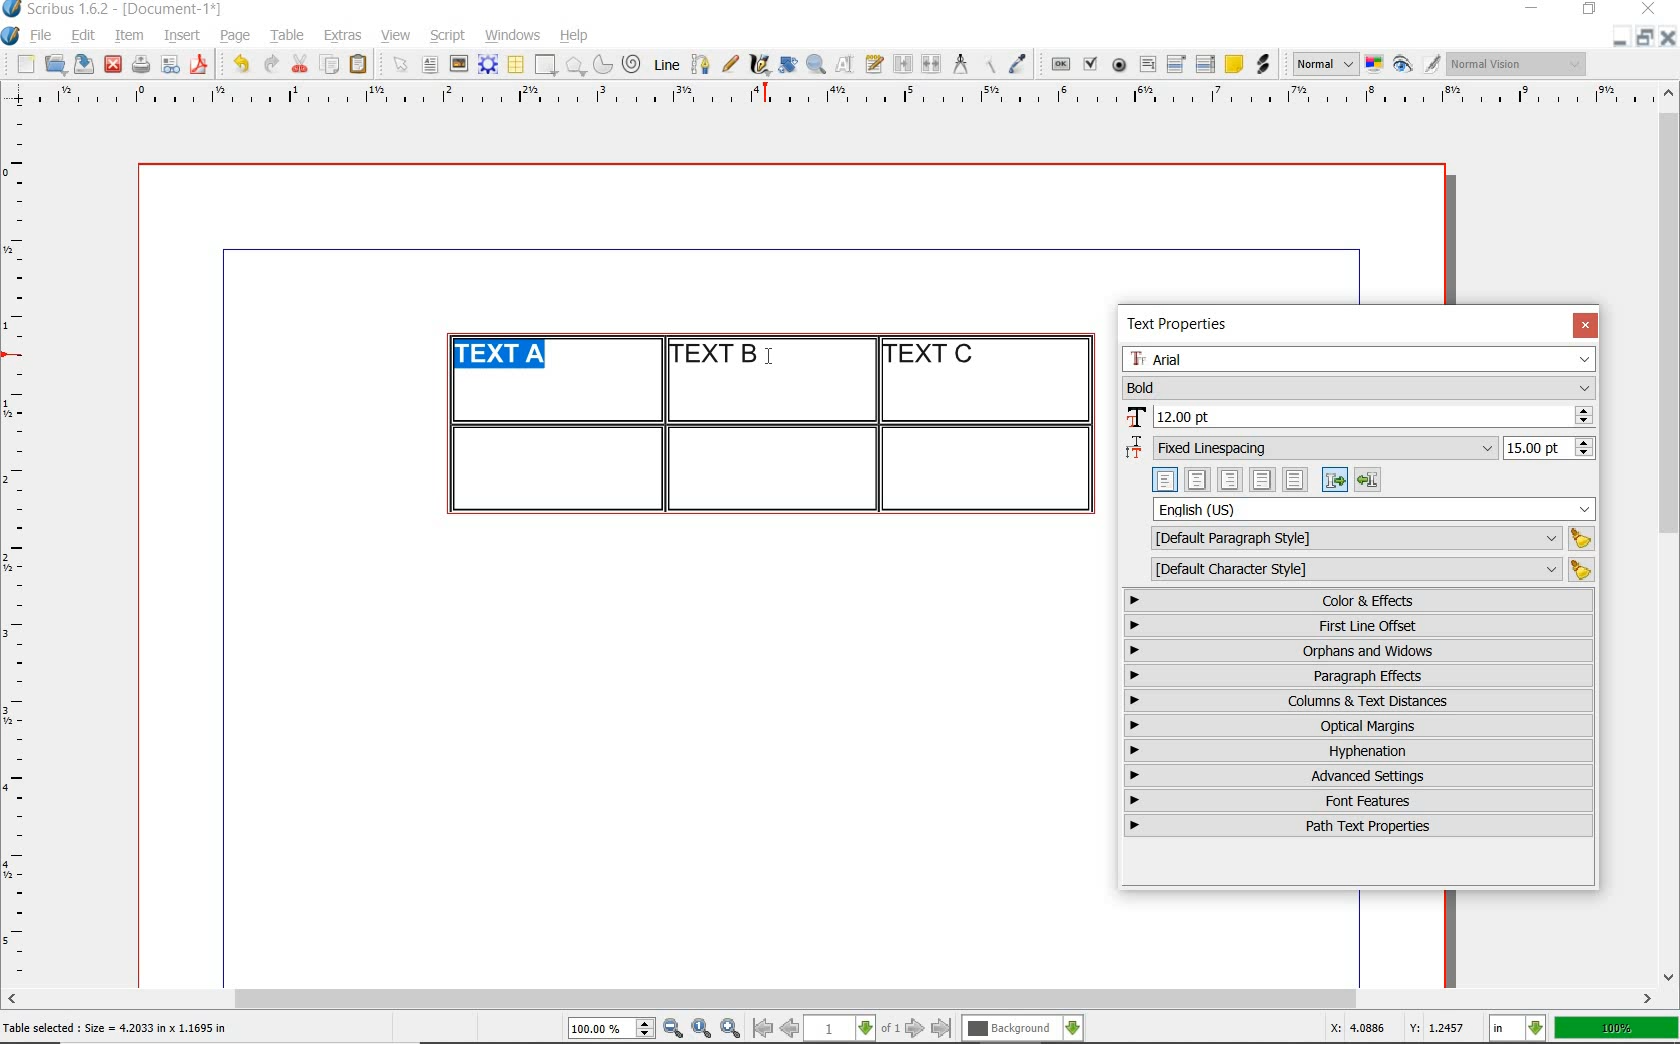 Image resolution: width=1680 pixels, height=1044 pixels. What do you see at coordinates (830, 1001) in the screenshot?
I see `scrollbar` at bounding box center [830, 1001].